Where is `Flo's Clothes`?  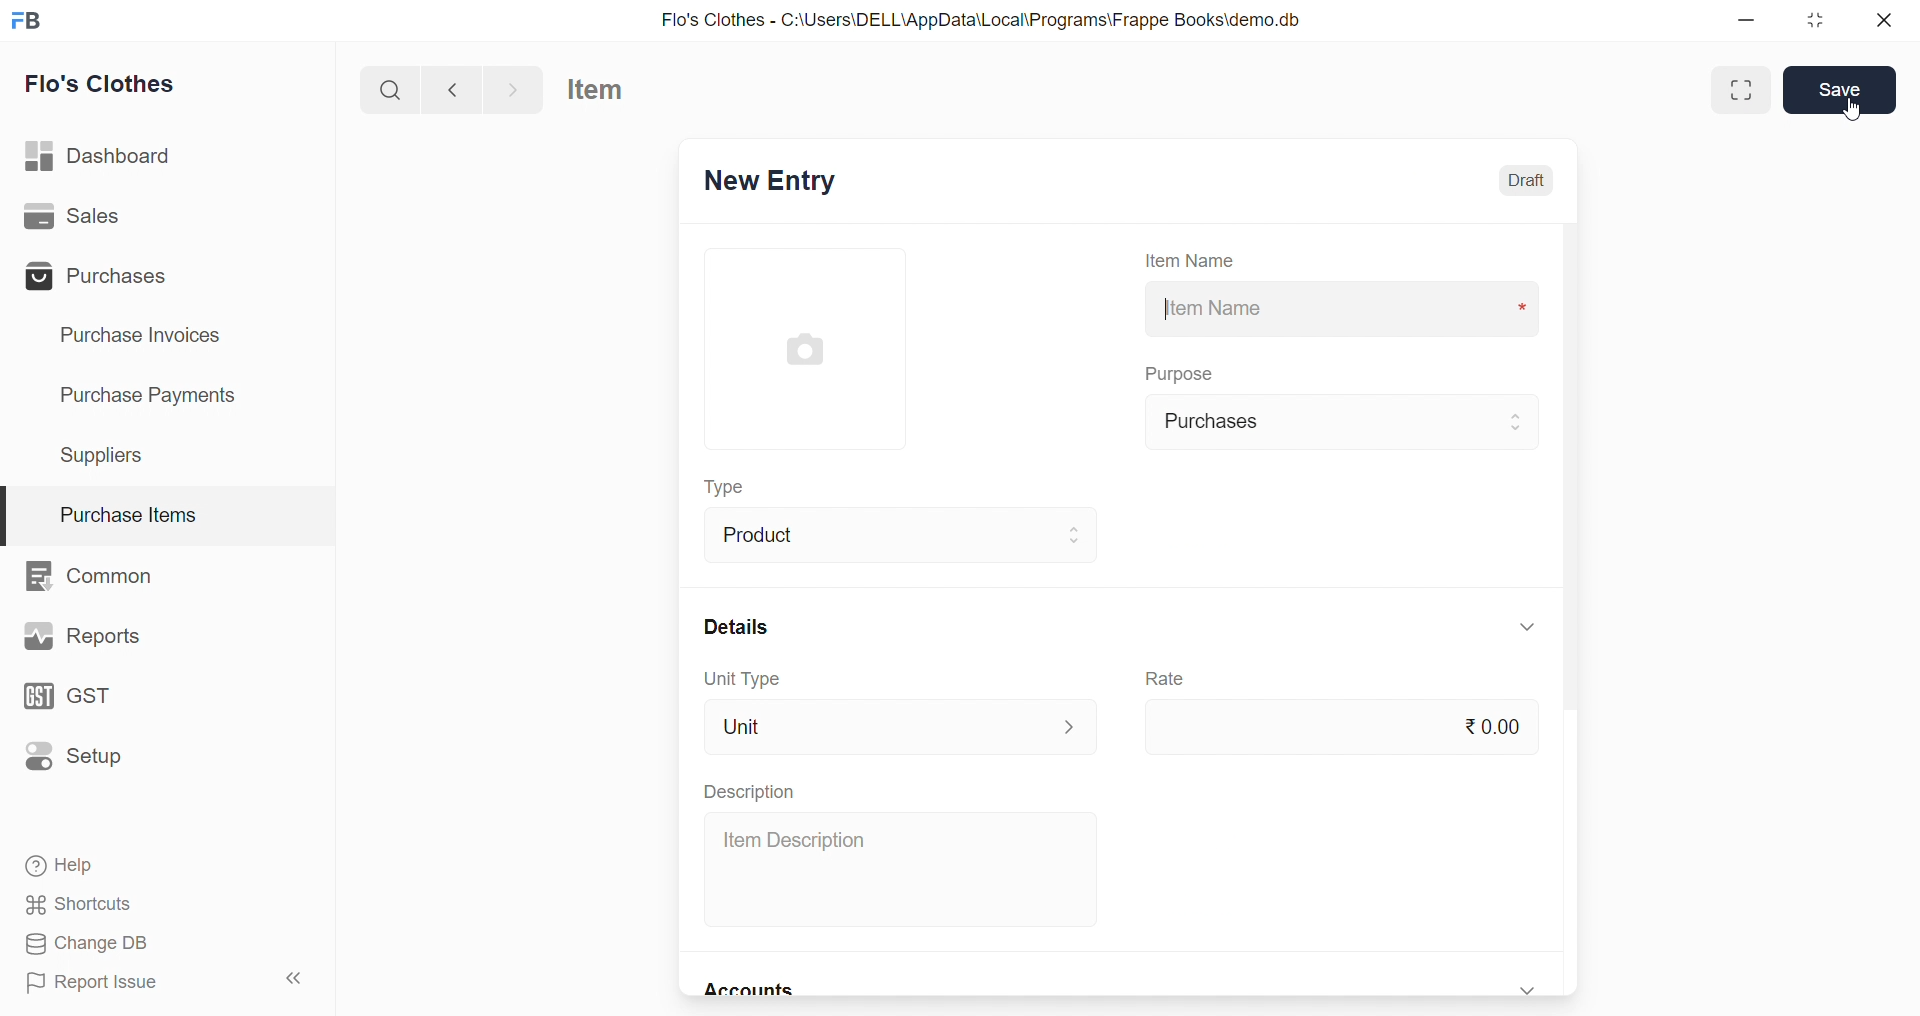 Flo's Clothes is located at coordinates (112, 84).